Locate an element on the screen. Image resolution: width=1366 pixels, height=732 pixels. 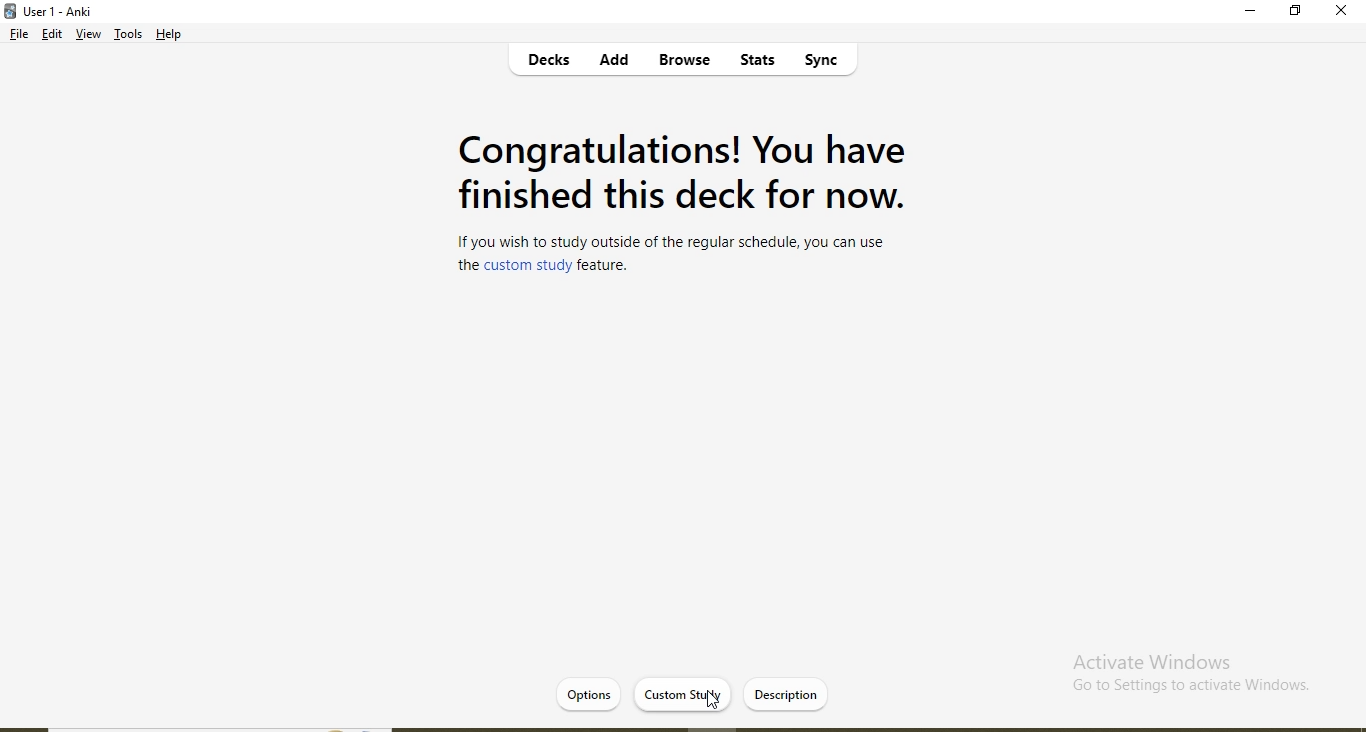
browse is located at coordinates (682, 61).